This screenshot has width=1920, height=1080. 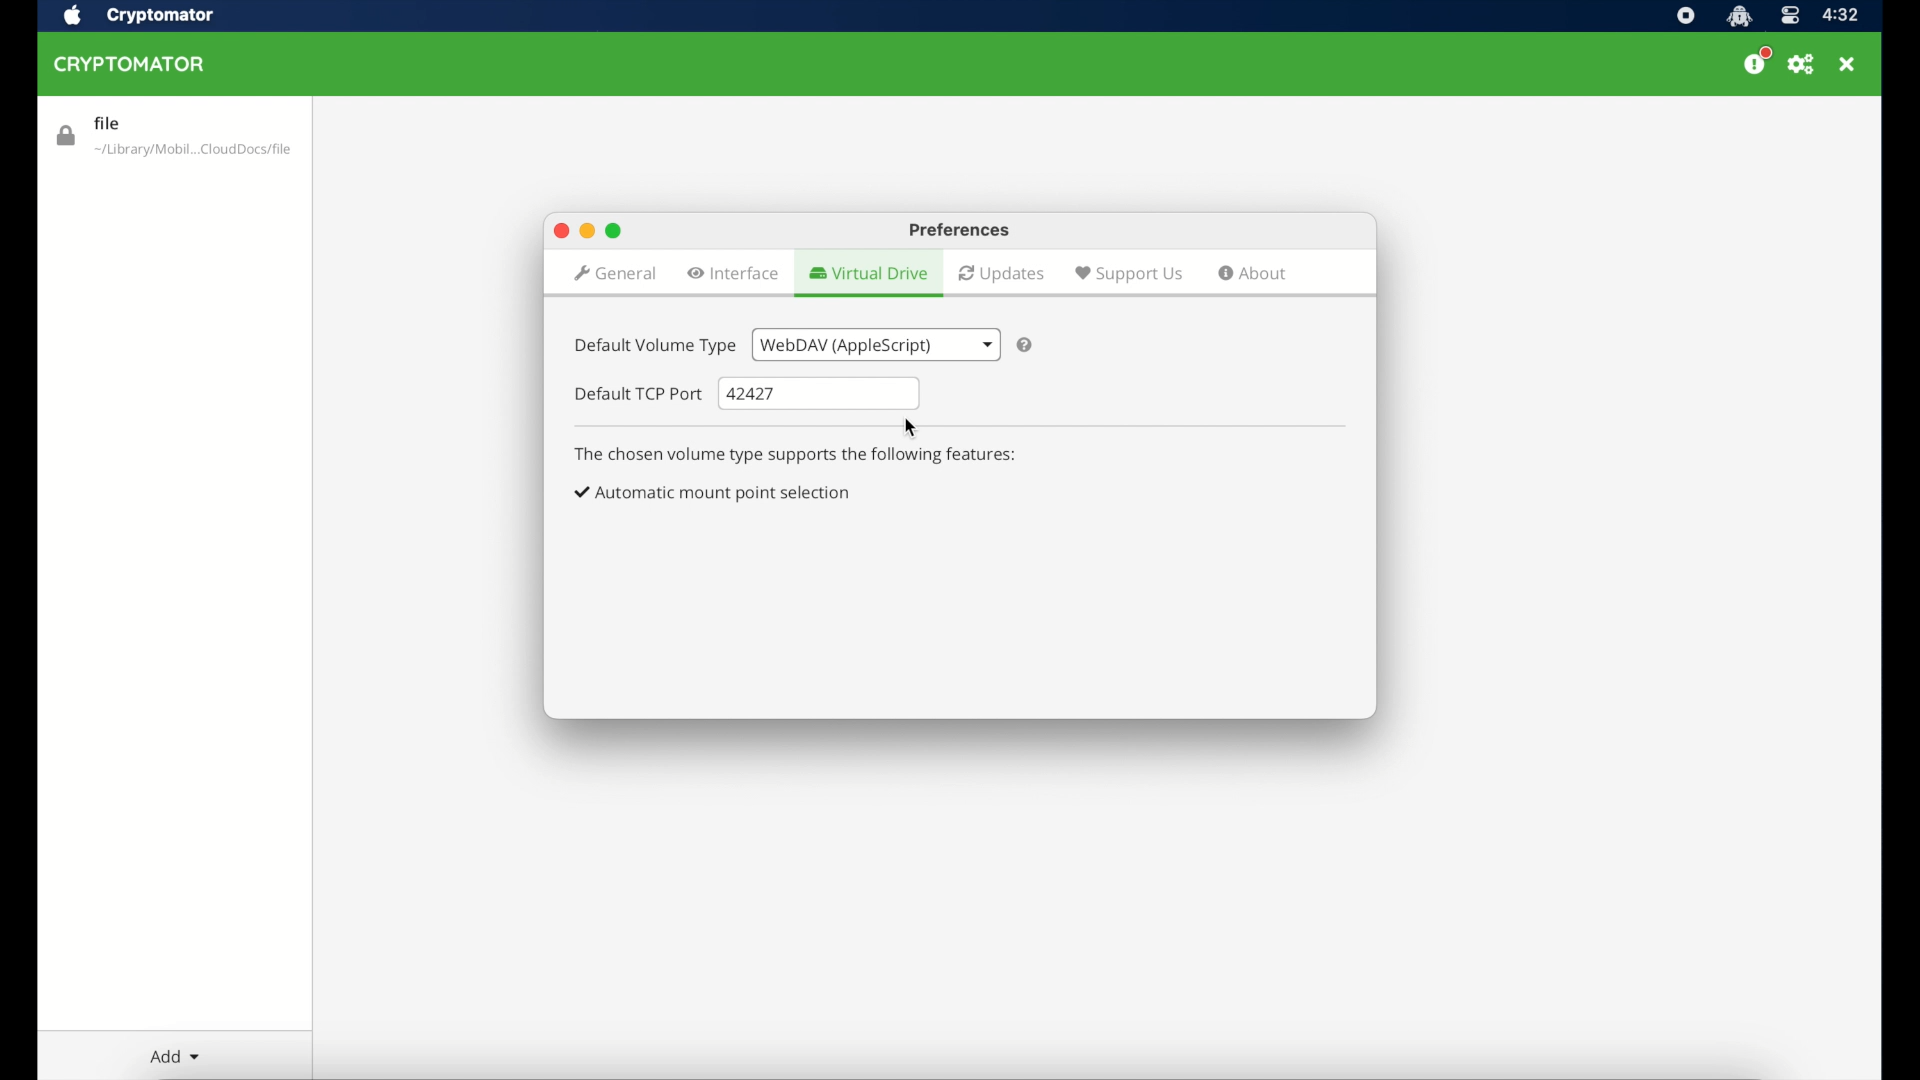 What do you see at coordinates (1756, 62) in the screenshot?
I see `donate` at bounding box center [1756, 62].